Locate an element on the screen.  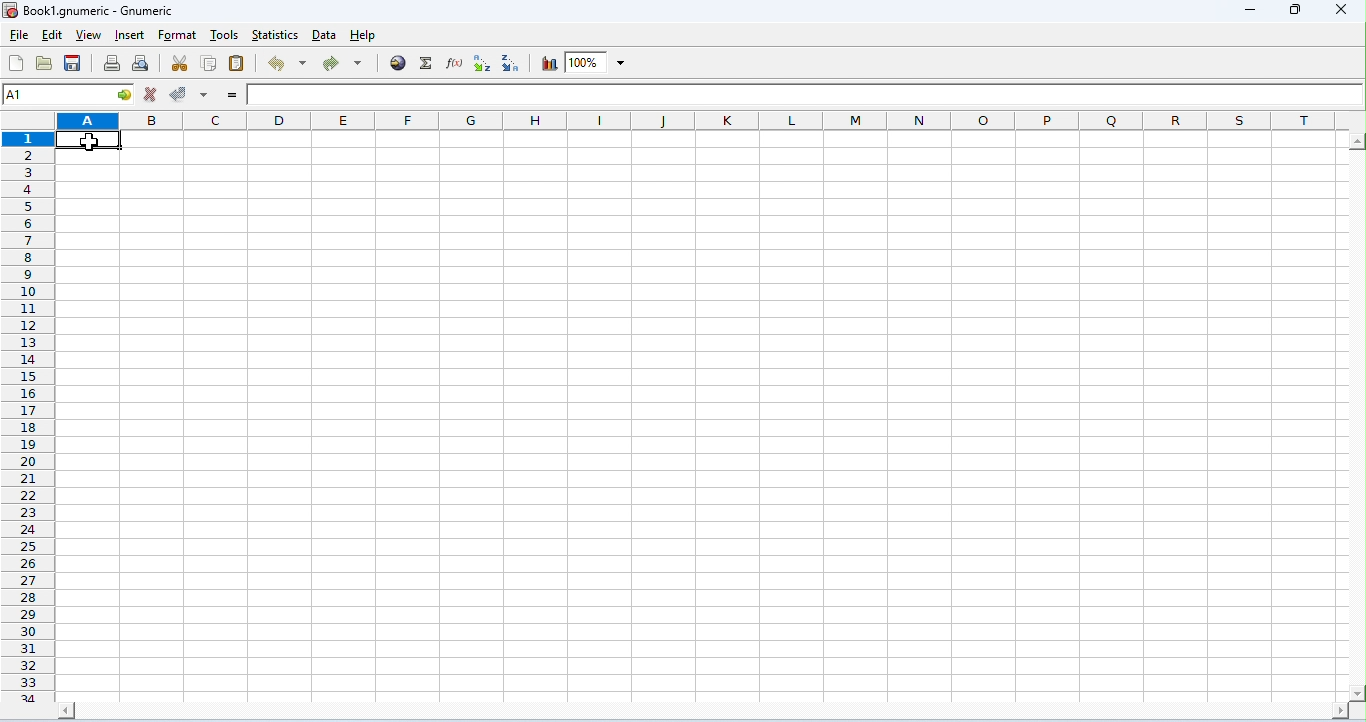
tools is located at coordinates (224, 36).